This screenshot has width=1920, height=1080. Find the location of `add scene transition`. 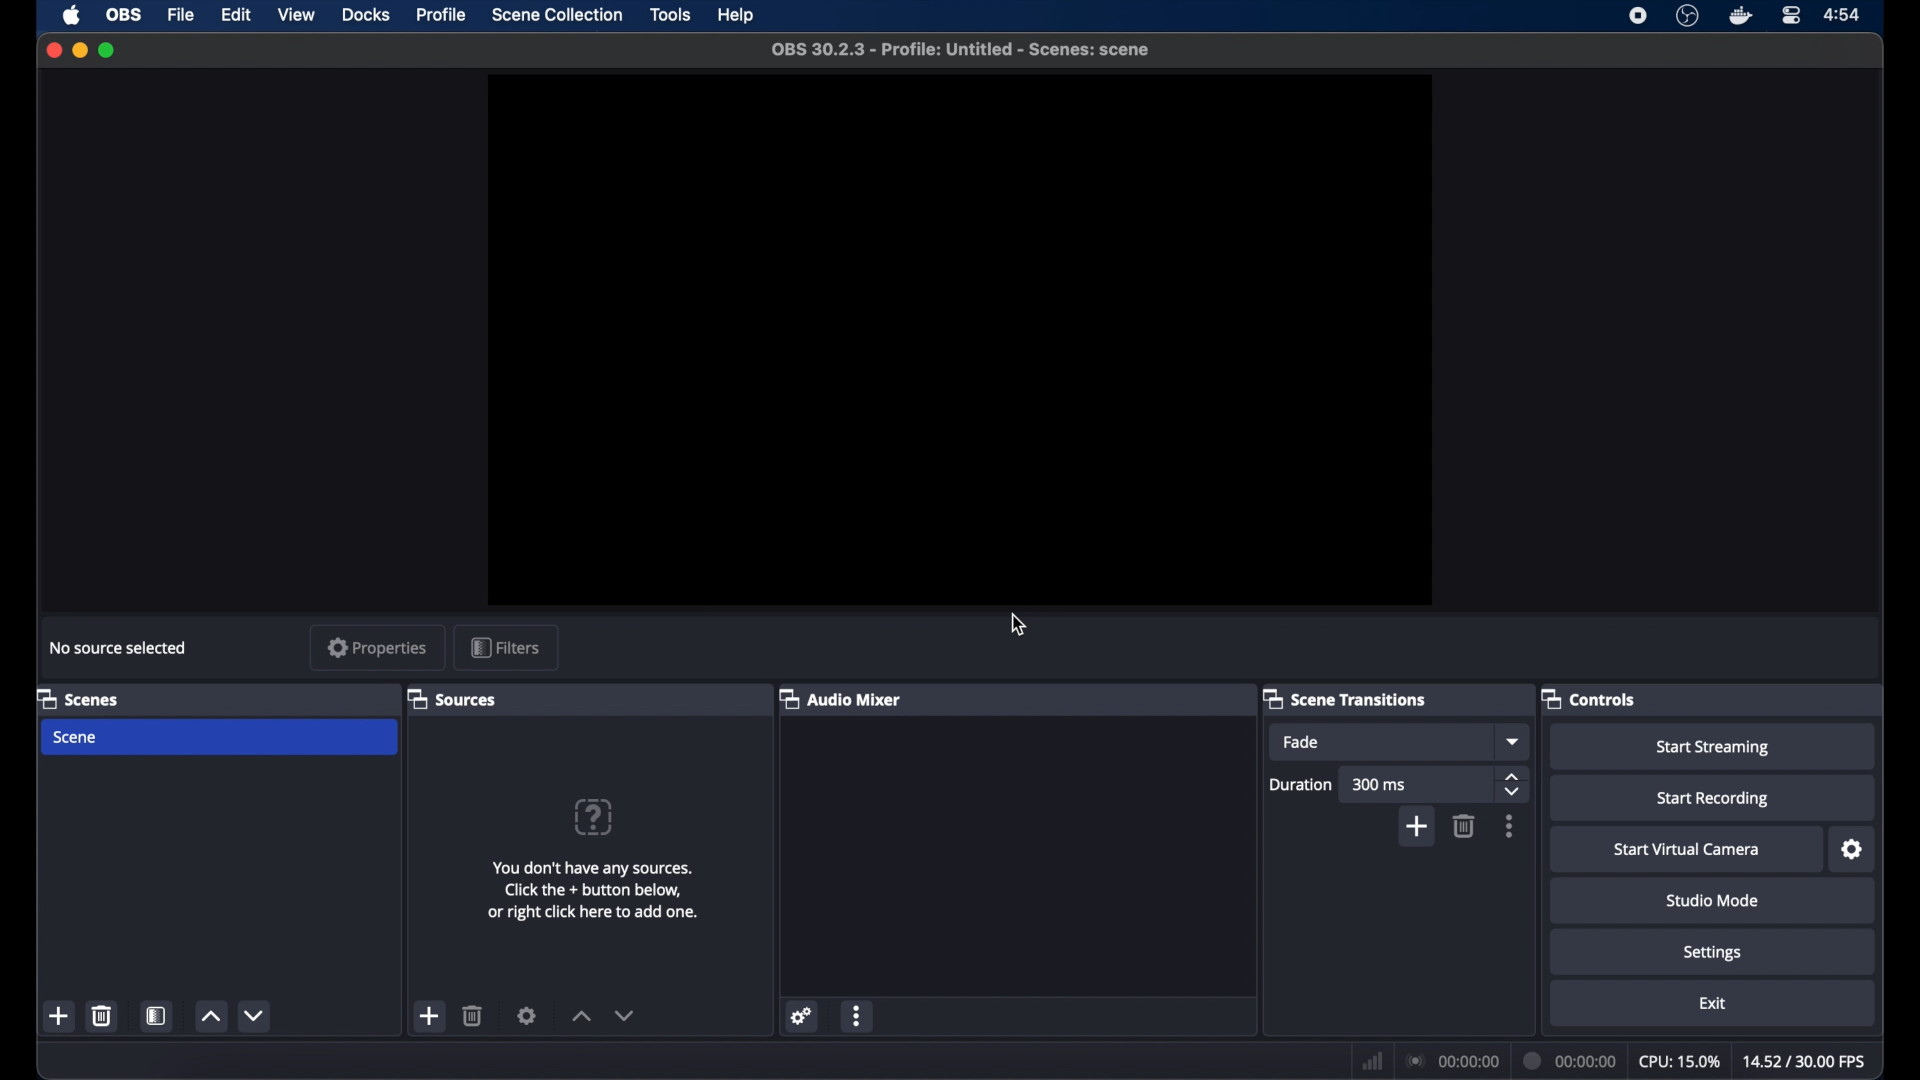

add scene transition is located at coordinates (1418, 828).